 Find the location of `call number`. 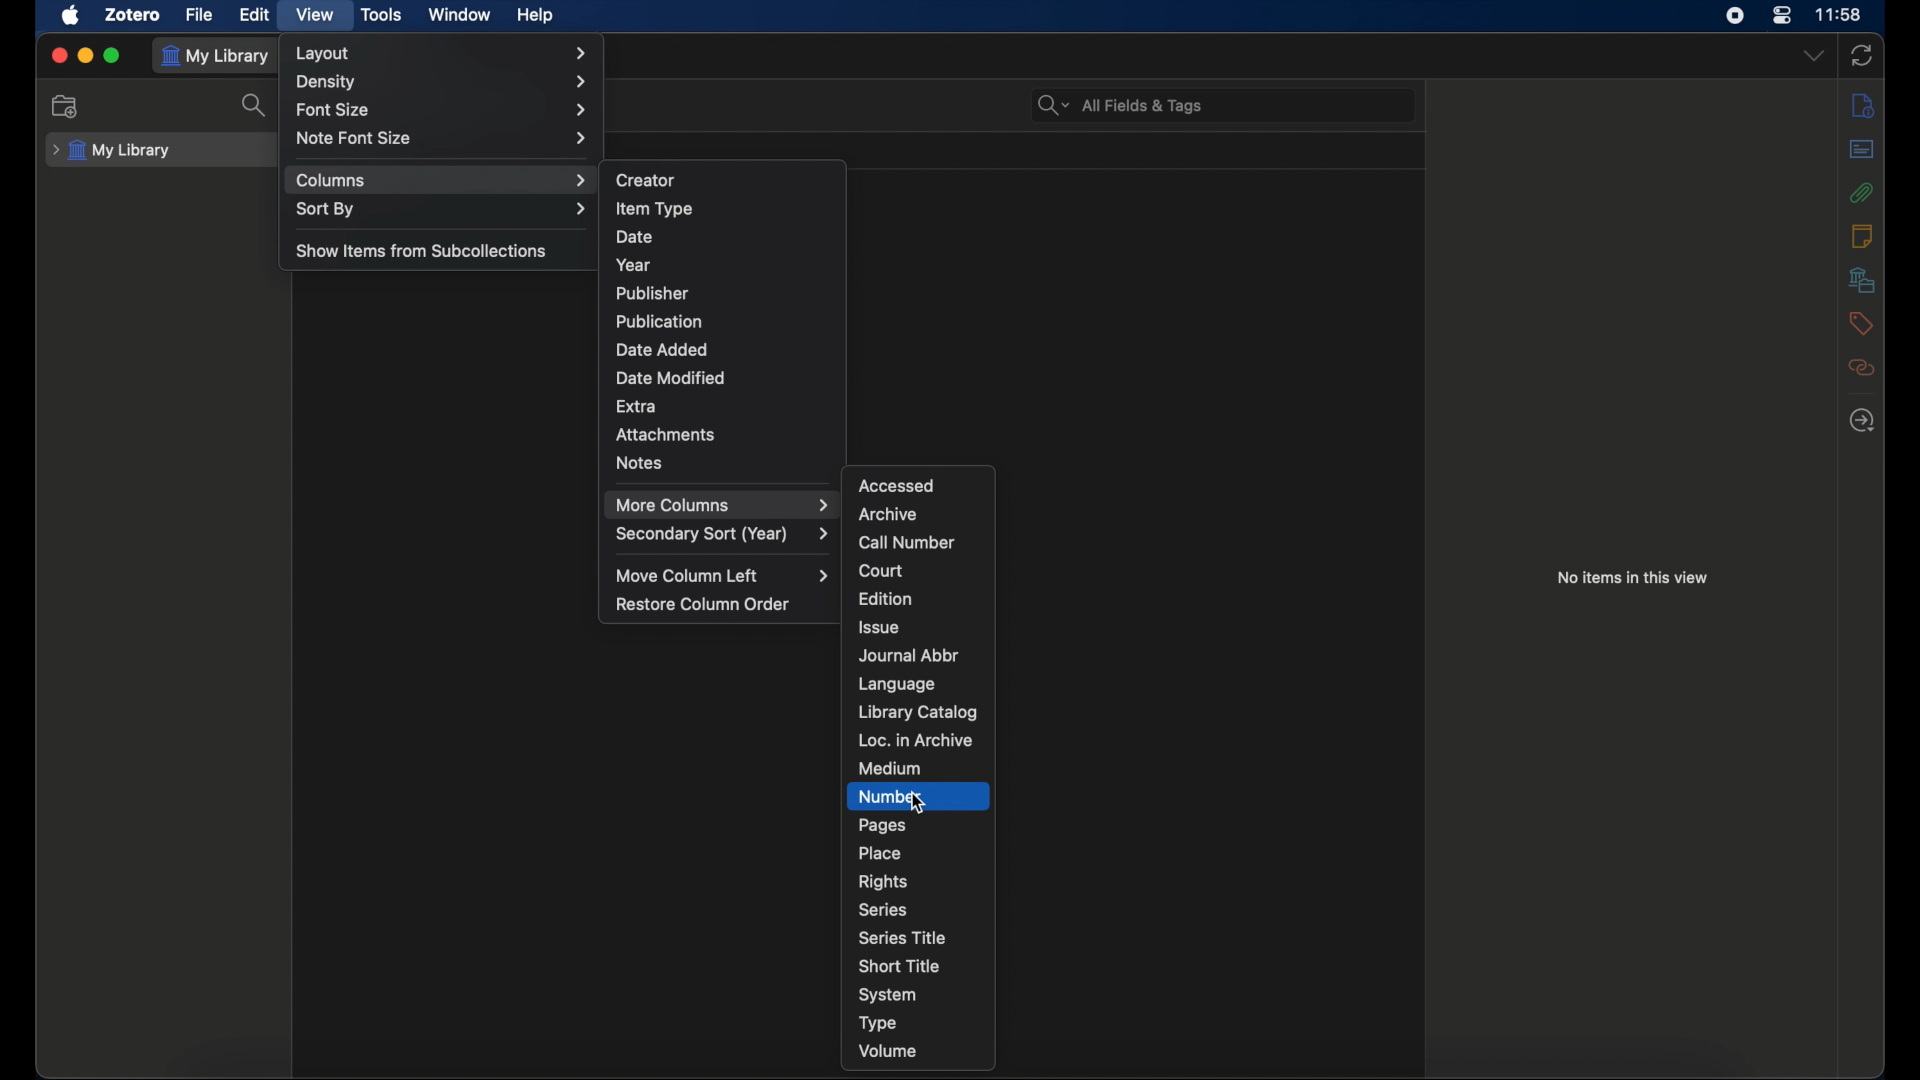

call number is located at coordinates (907, 543).